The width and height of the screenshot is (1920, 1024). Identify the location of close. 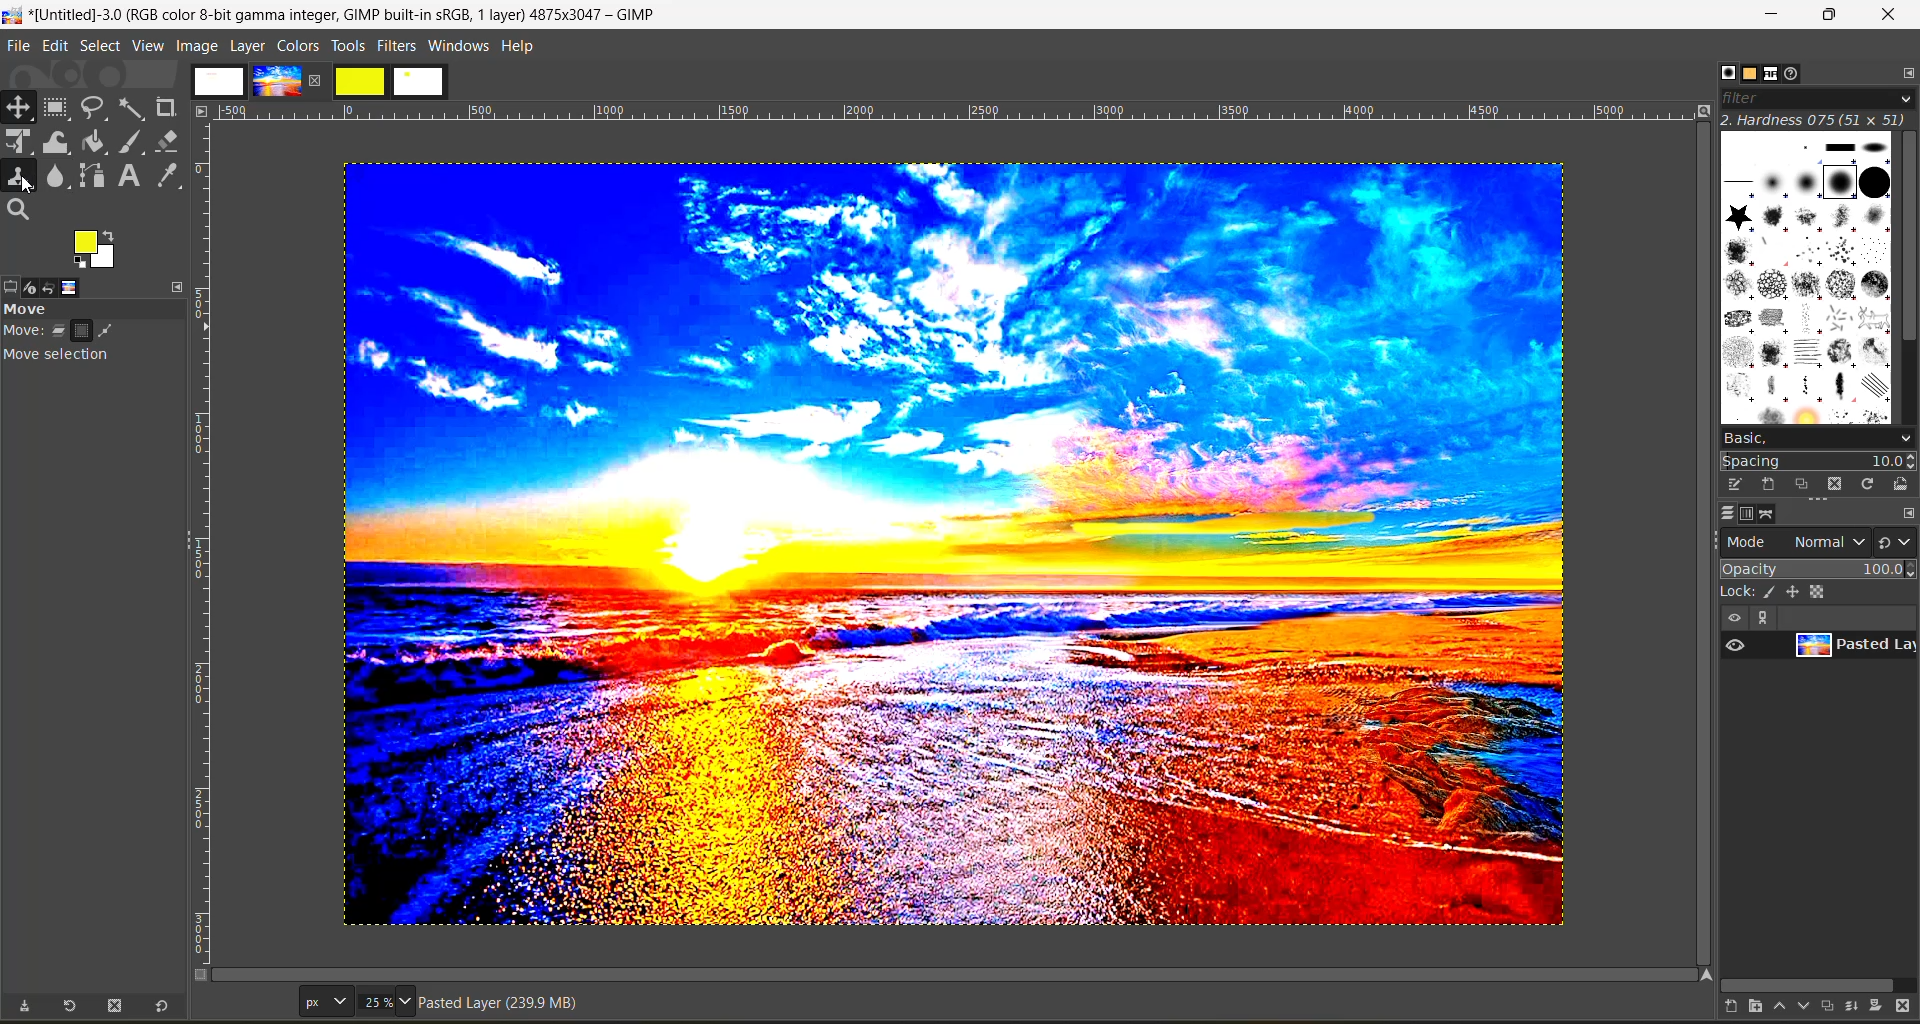
(1888, 18).